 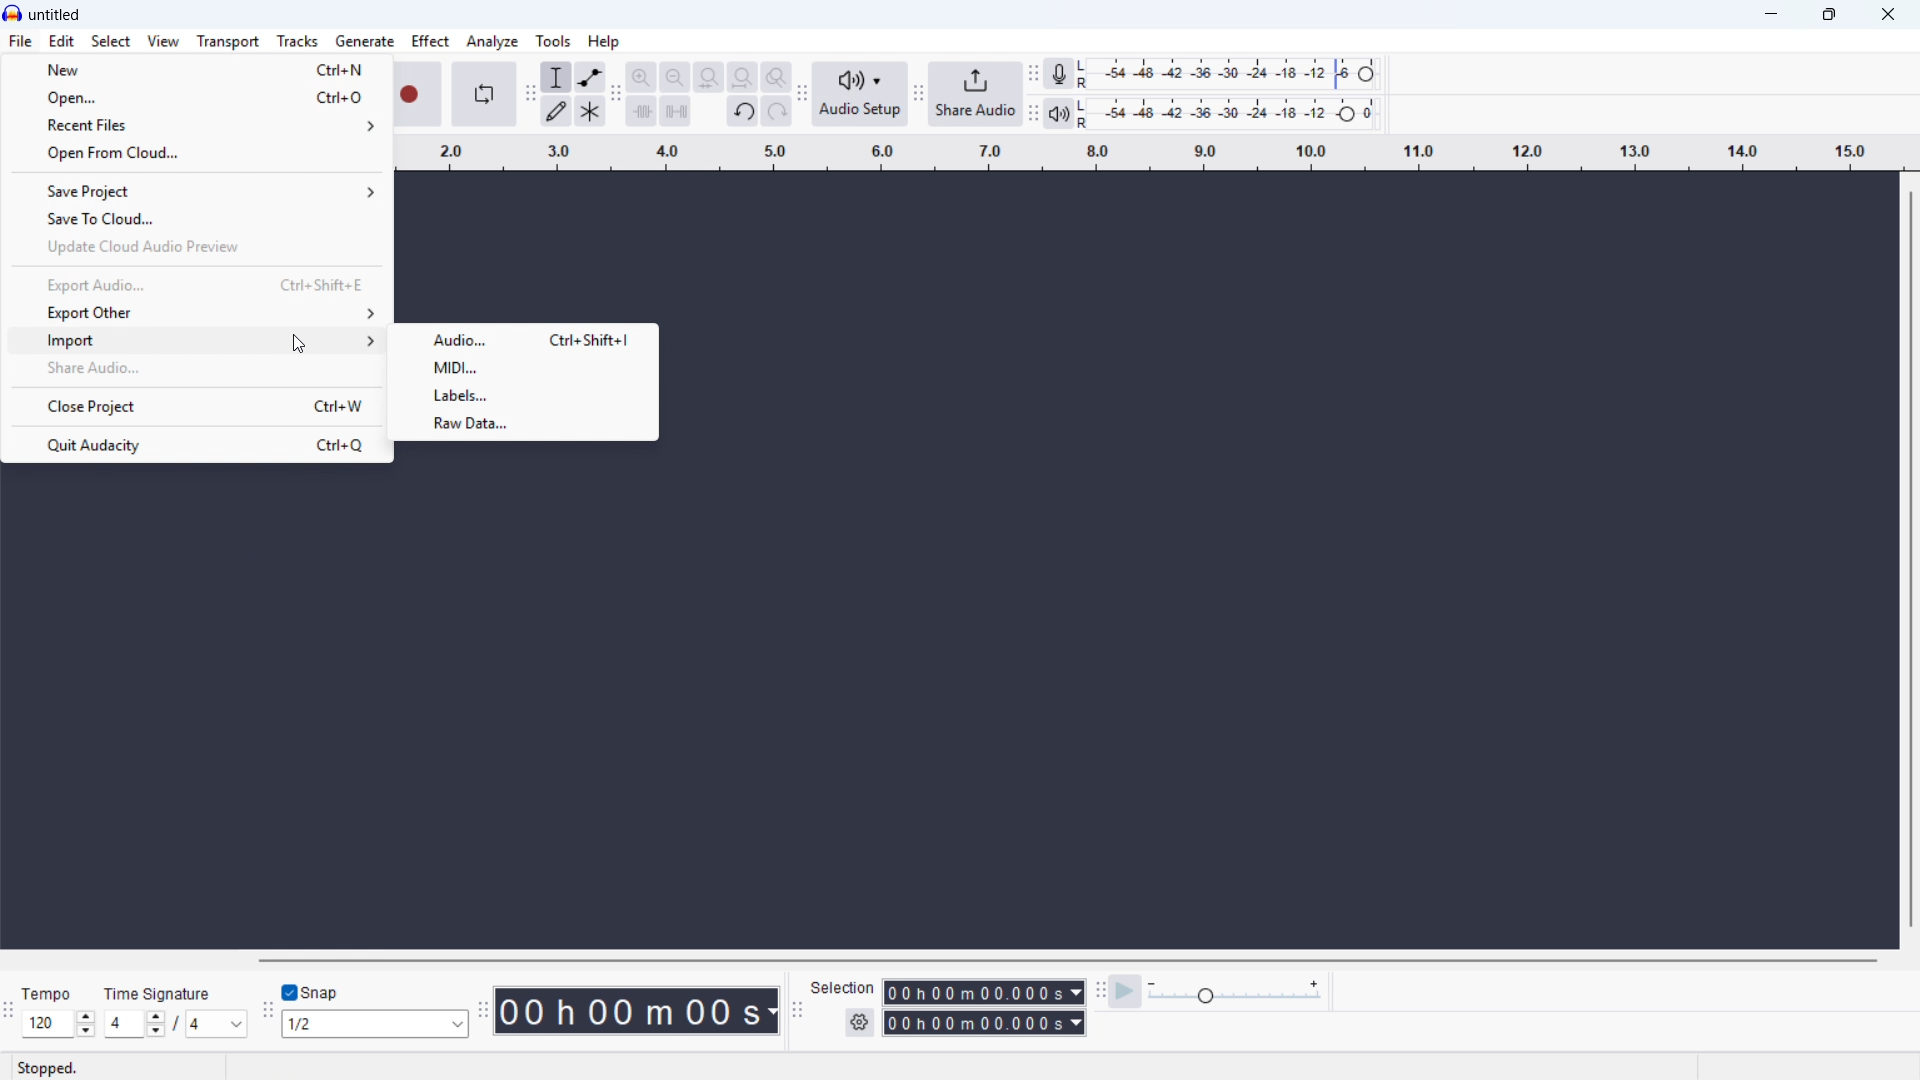 I want to click on Timestamp , so click(x=639, y=1011).